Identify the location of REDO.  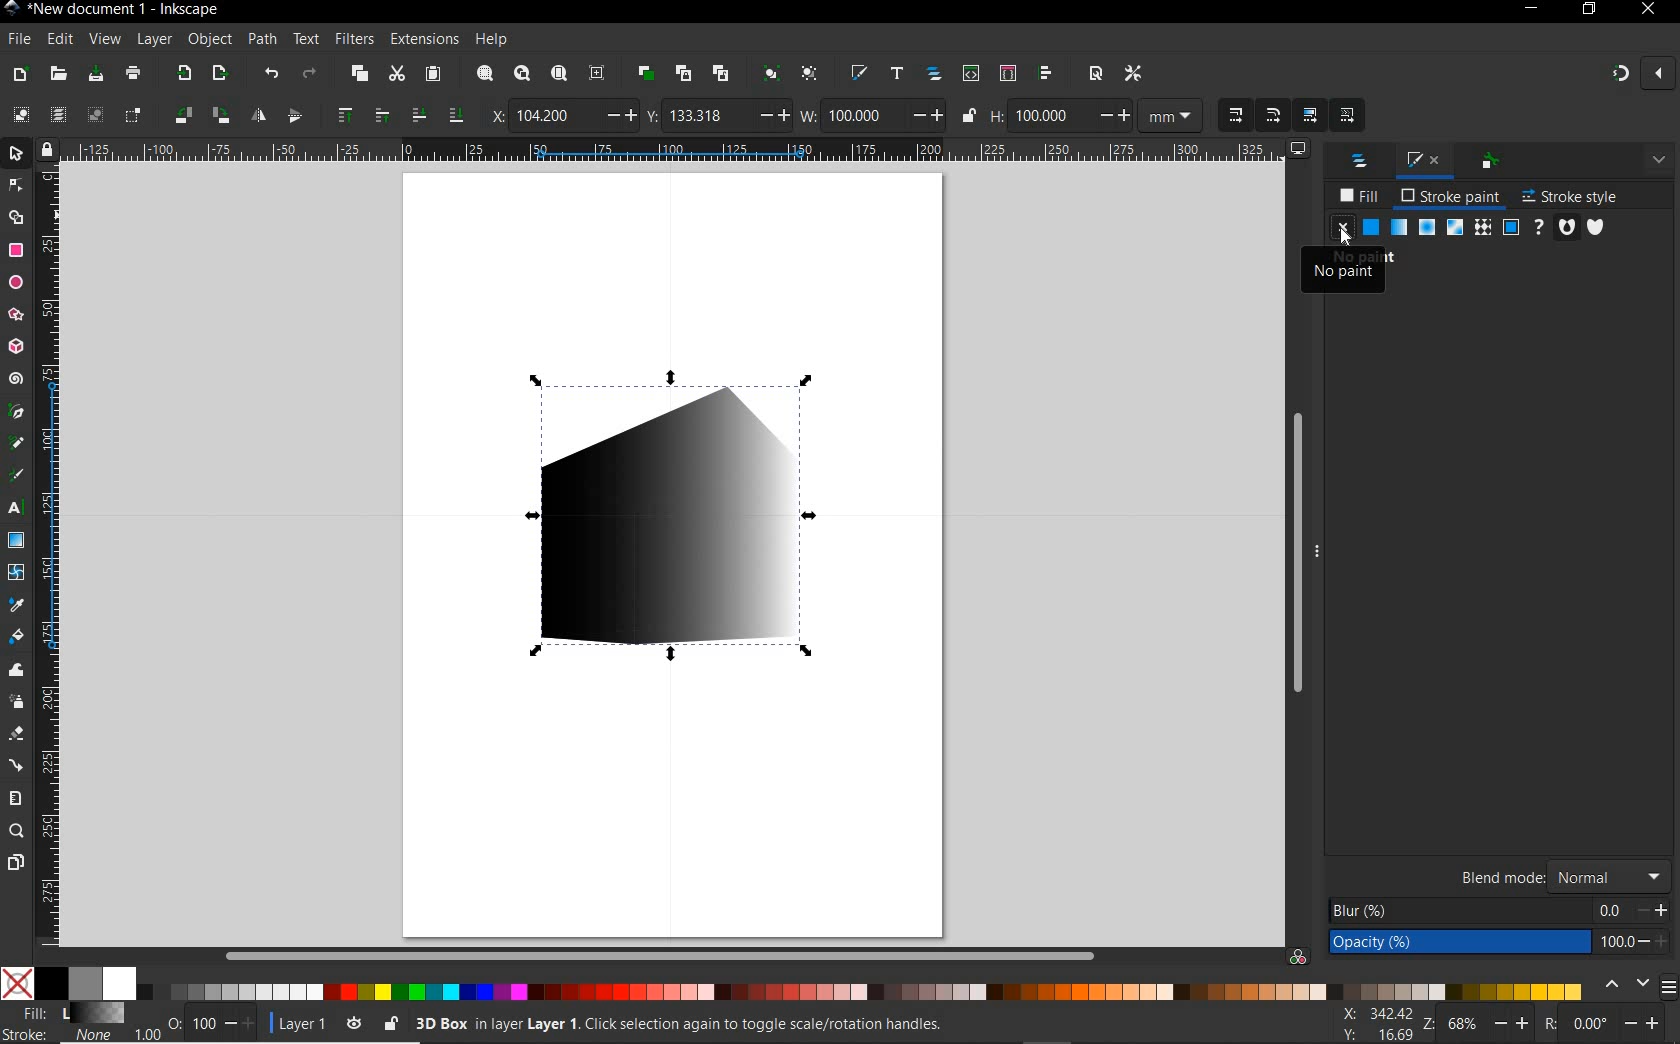
(315, 72).